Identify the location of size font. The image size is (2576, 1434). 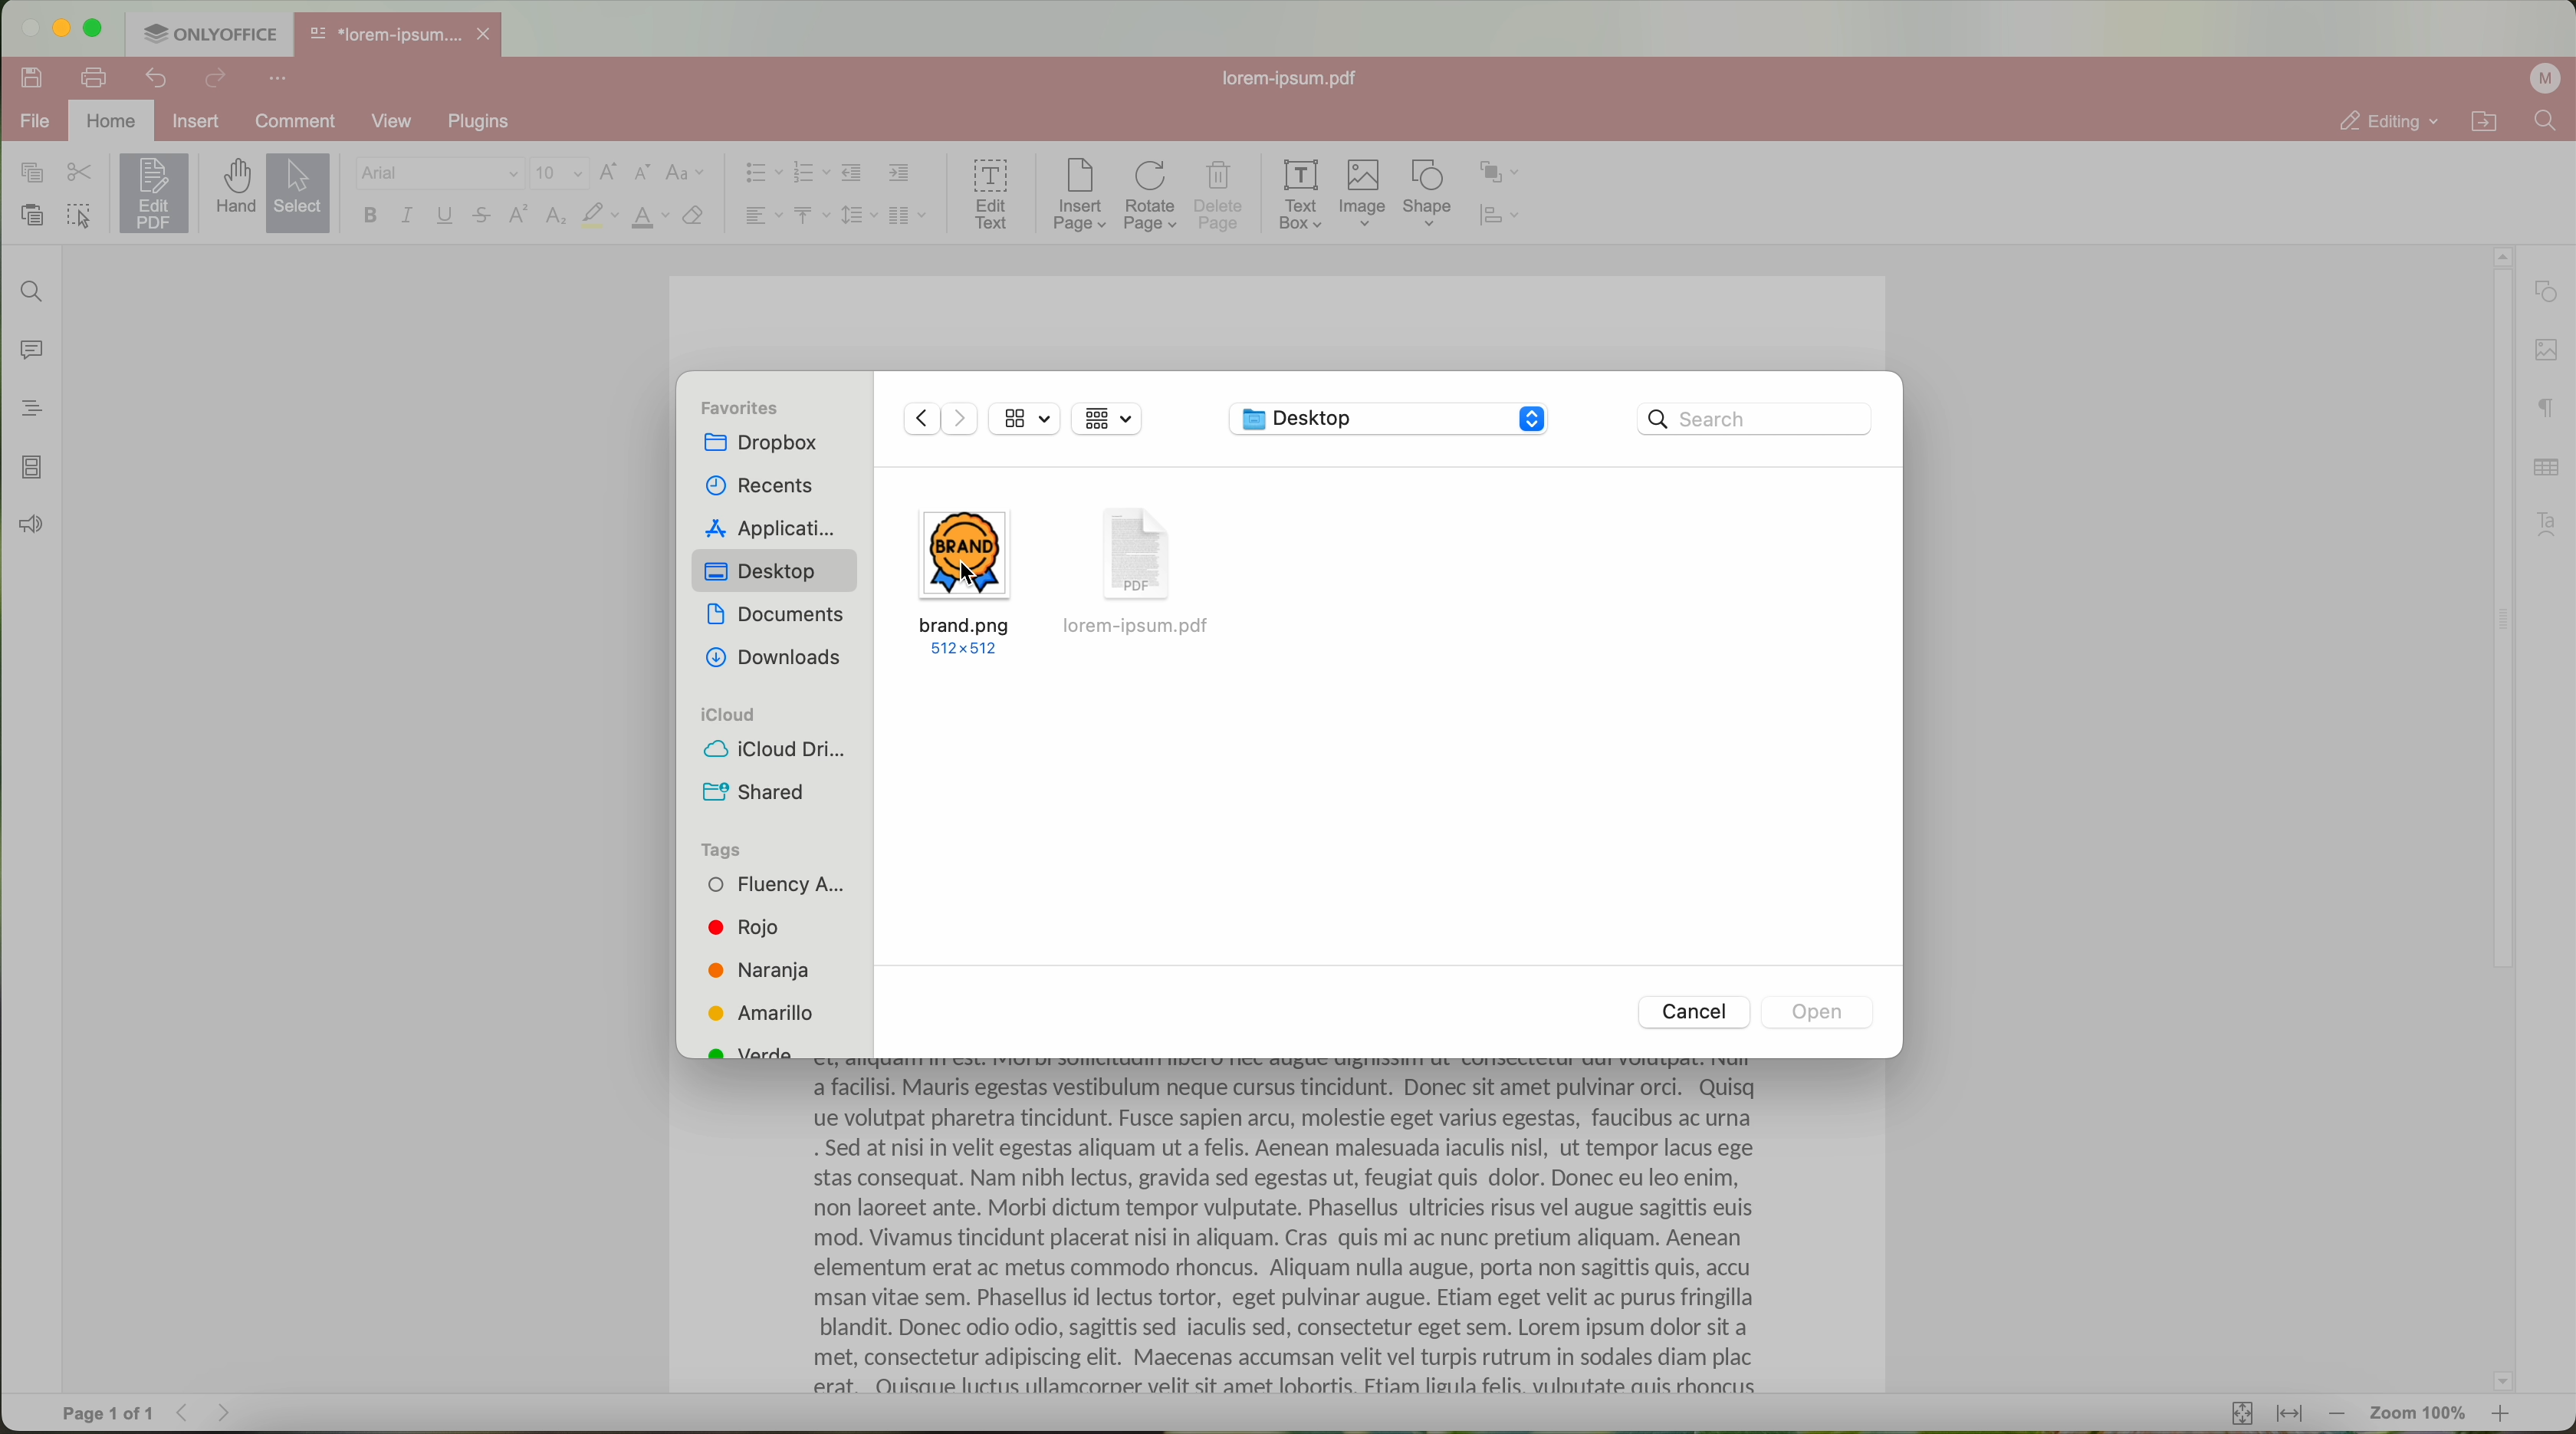
(560, 174).